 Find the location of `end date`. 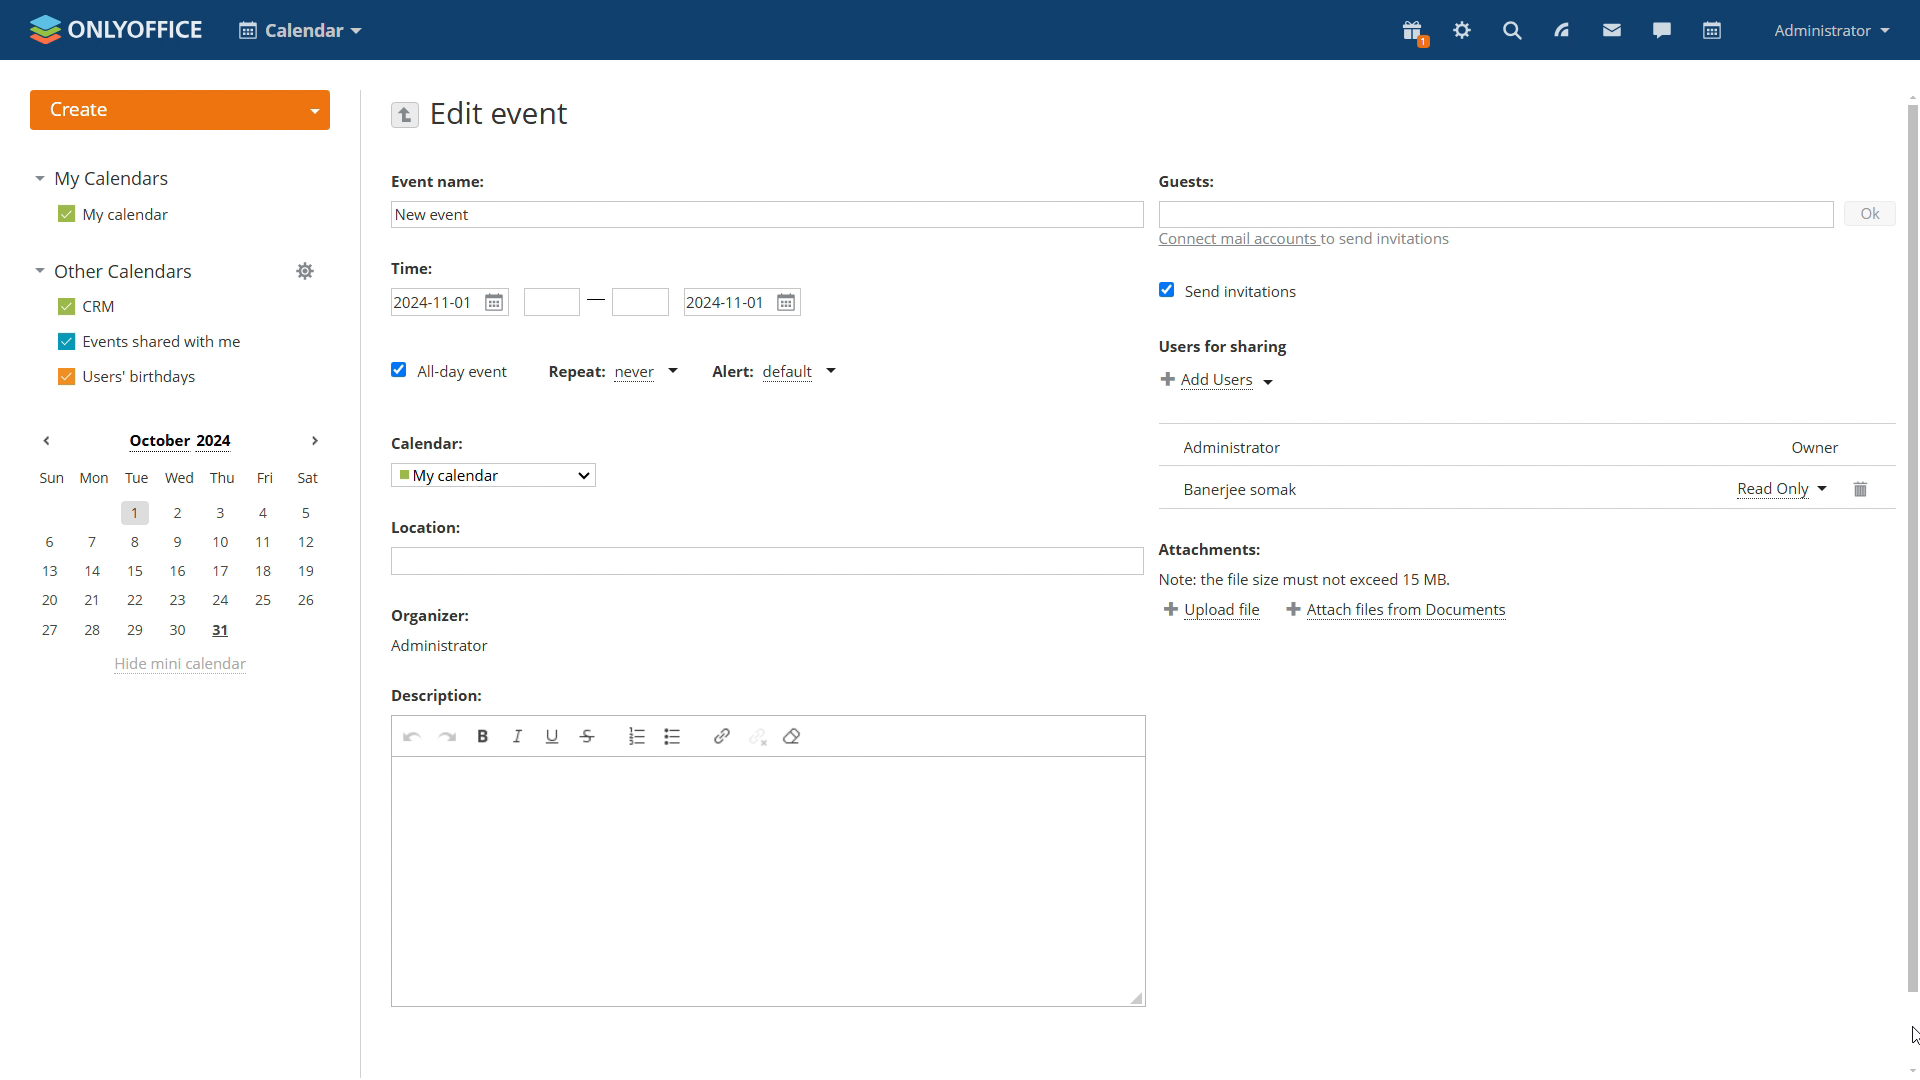

end date is located at coordinates (740, 305).